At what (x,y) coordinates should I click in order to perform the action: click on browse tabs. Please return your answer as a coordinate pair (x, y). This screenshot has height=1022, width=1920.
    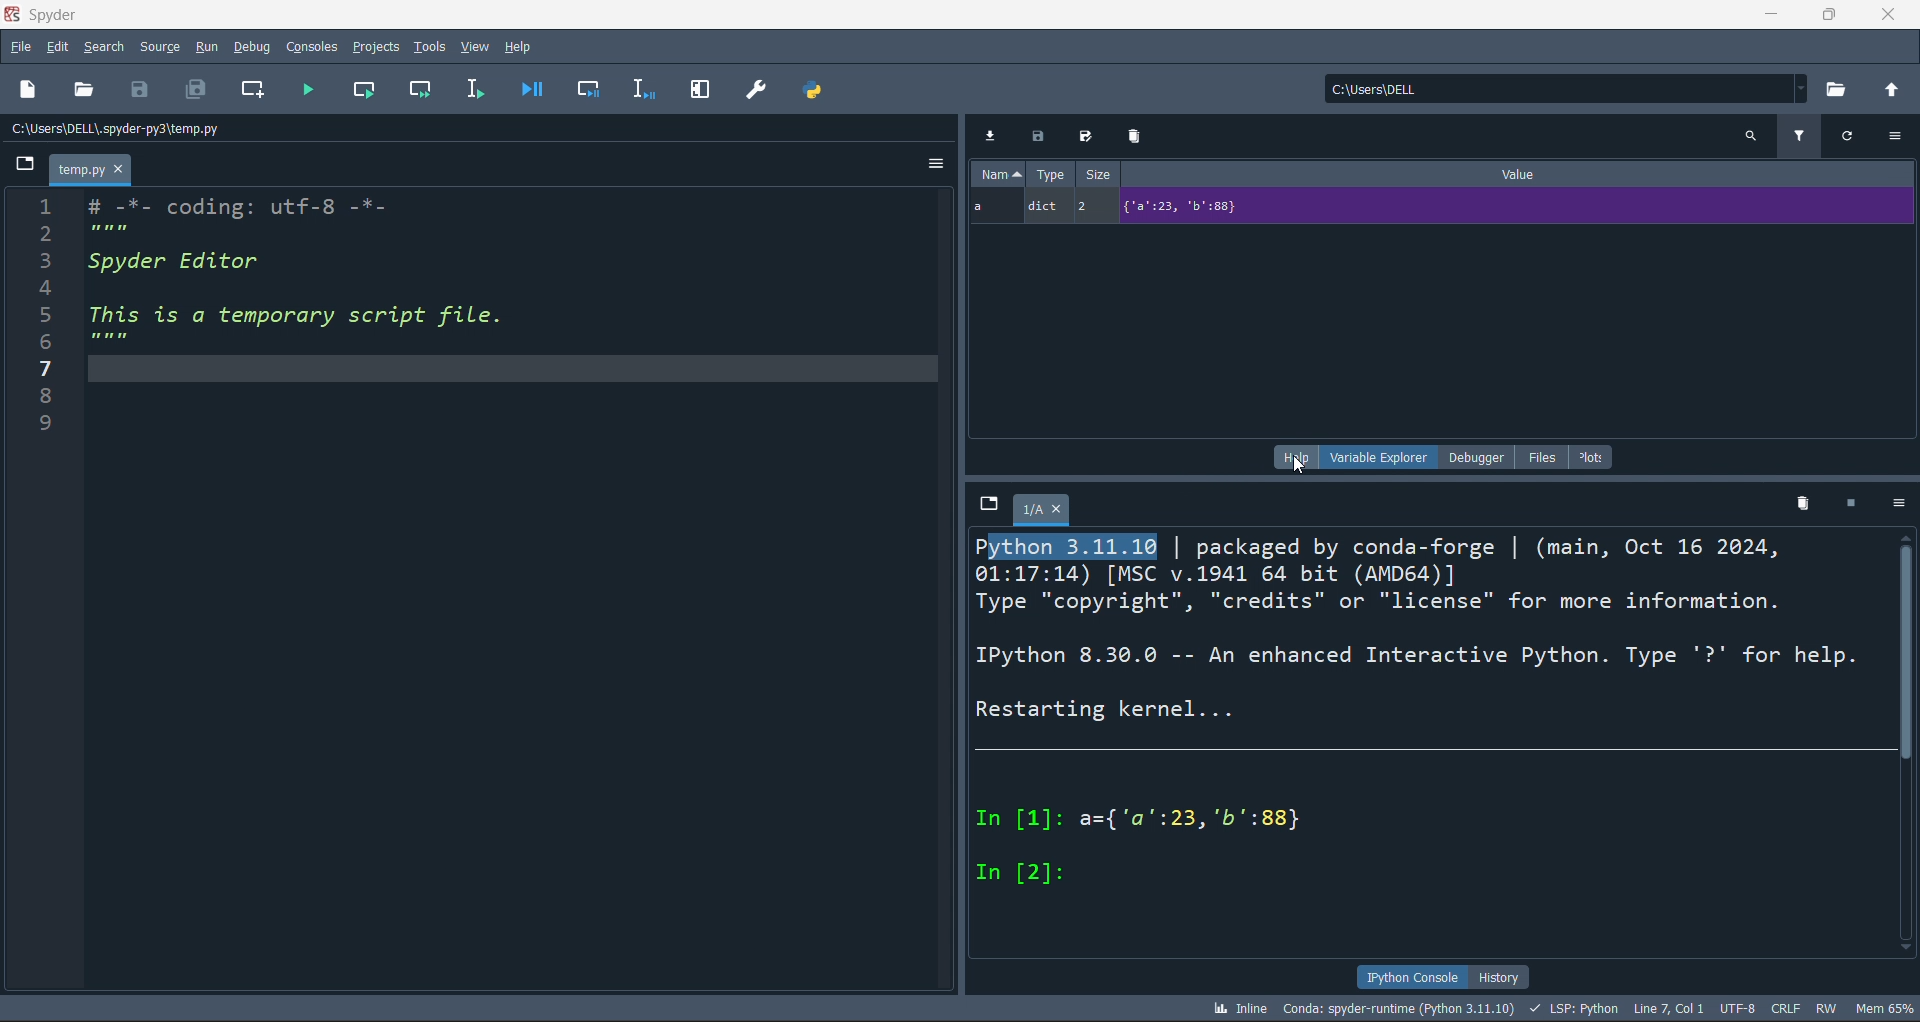
    Looking at the image, I should click on (983, 510).